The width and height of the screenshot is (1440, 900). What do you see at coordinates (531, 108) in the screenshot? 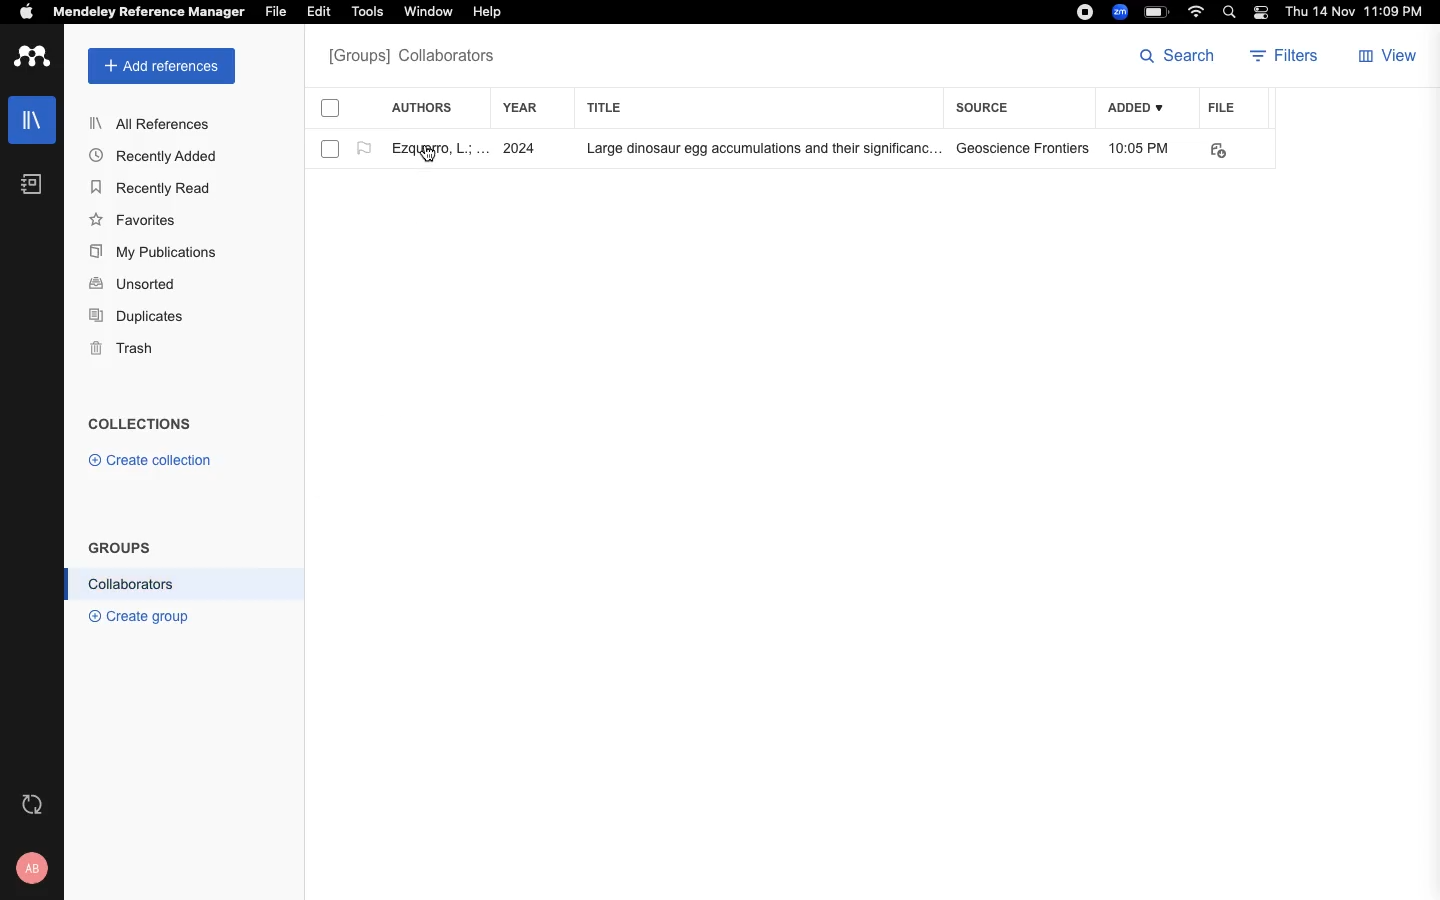
I see `year` at bounding box center [531, 108].